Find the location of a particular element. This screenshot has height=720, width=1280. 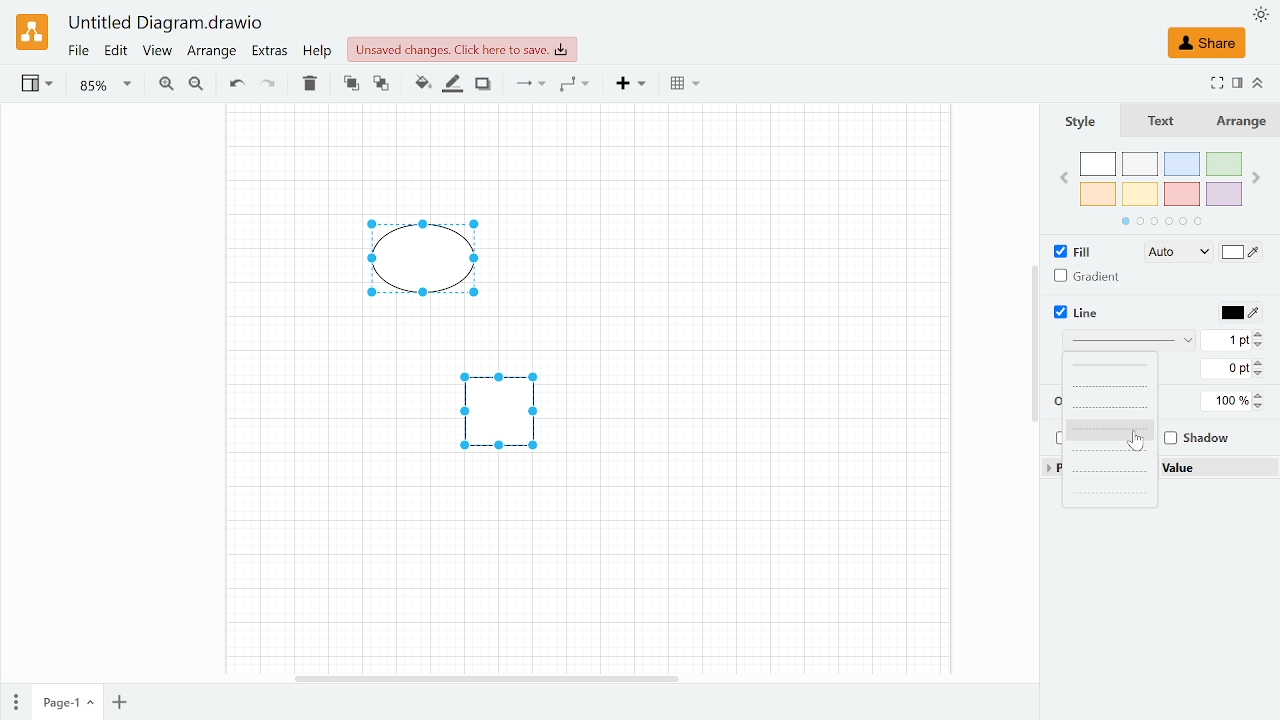

next is located at coordinates (1258, 177).